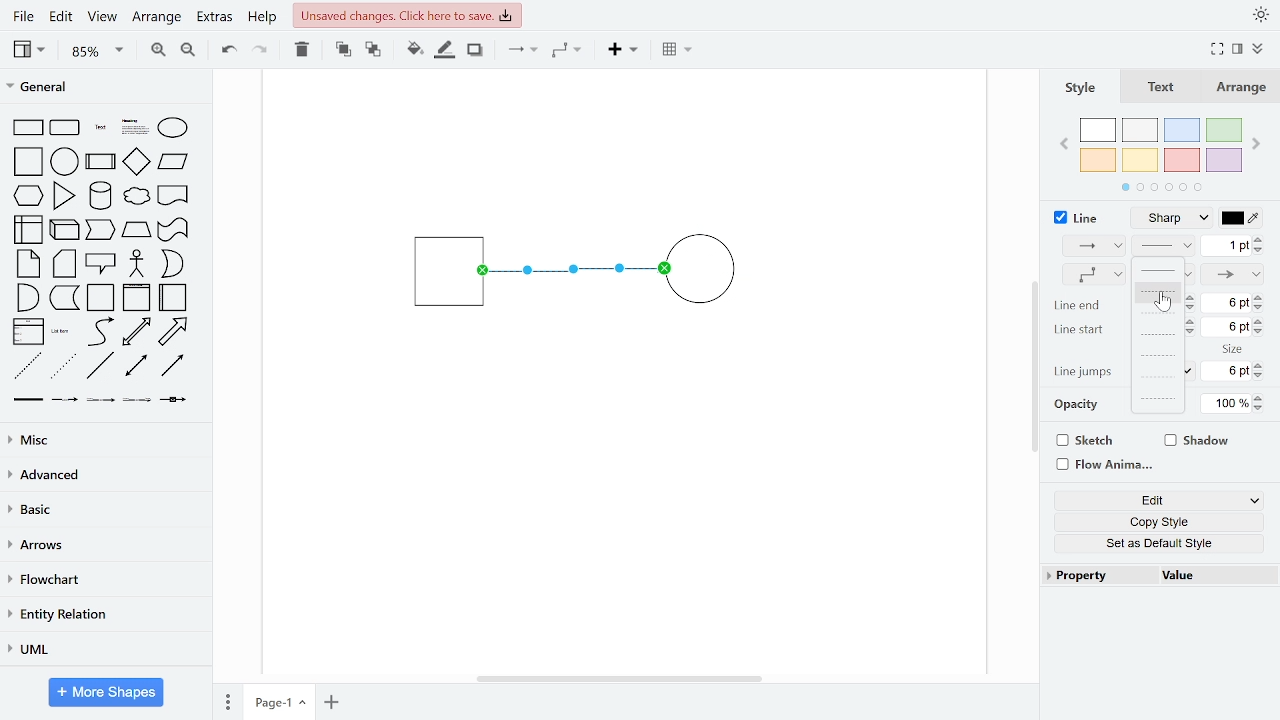  What do you see at coordinates (628, 50) in the screenshot?
I see `insert` at bounding box center [628, 50].